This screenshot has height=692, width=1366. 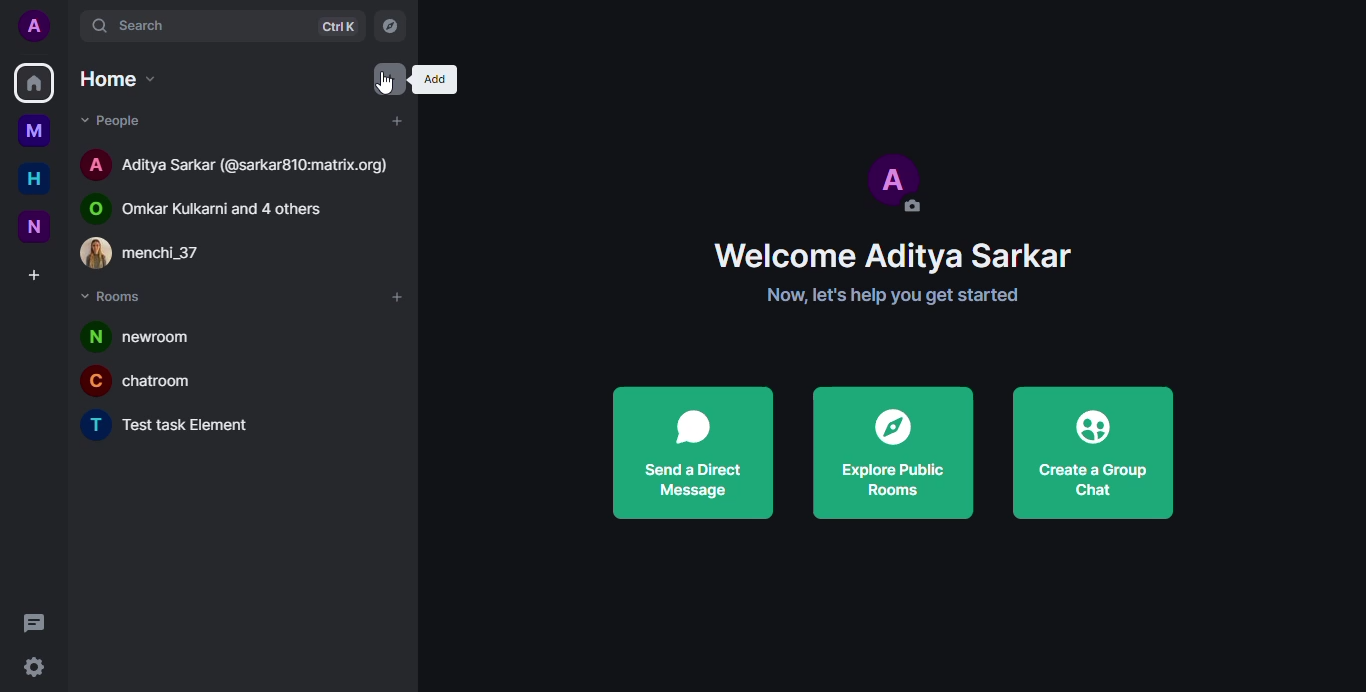 What do you see at coordinates (120, 79) in the screenshot?
I see `Home dropdown` at bounding box center [120, 79].